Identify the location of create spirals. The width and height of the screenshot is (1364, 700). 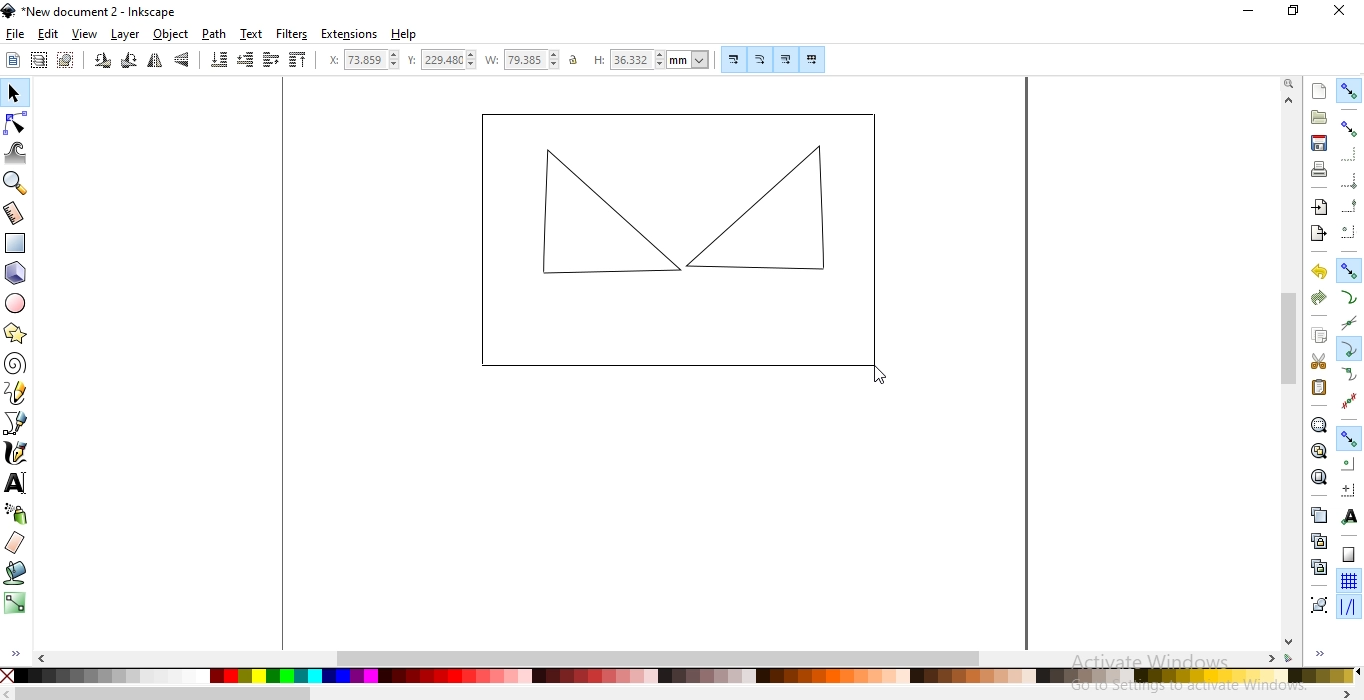
(17, 364).